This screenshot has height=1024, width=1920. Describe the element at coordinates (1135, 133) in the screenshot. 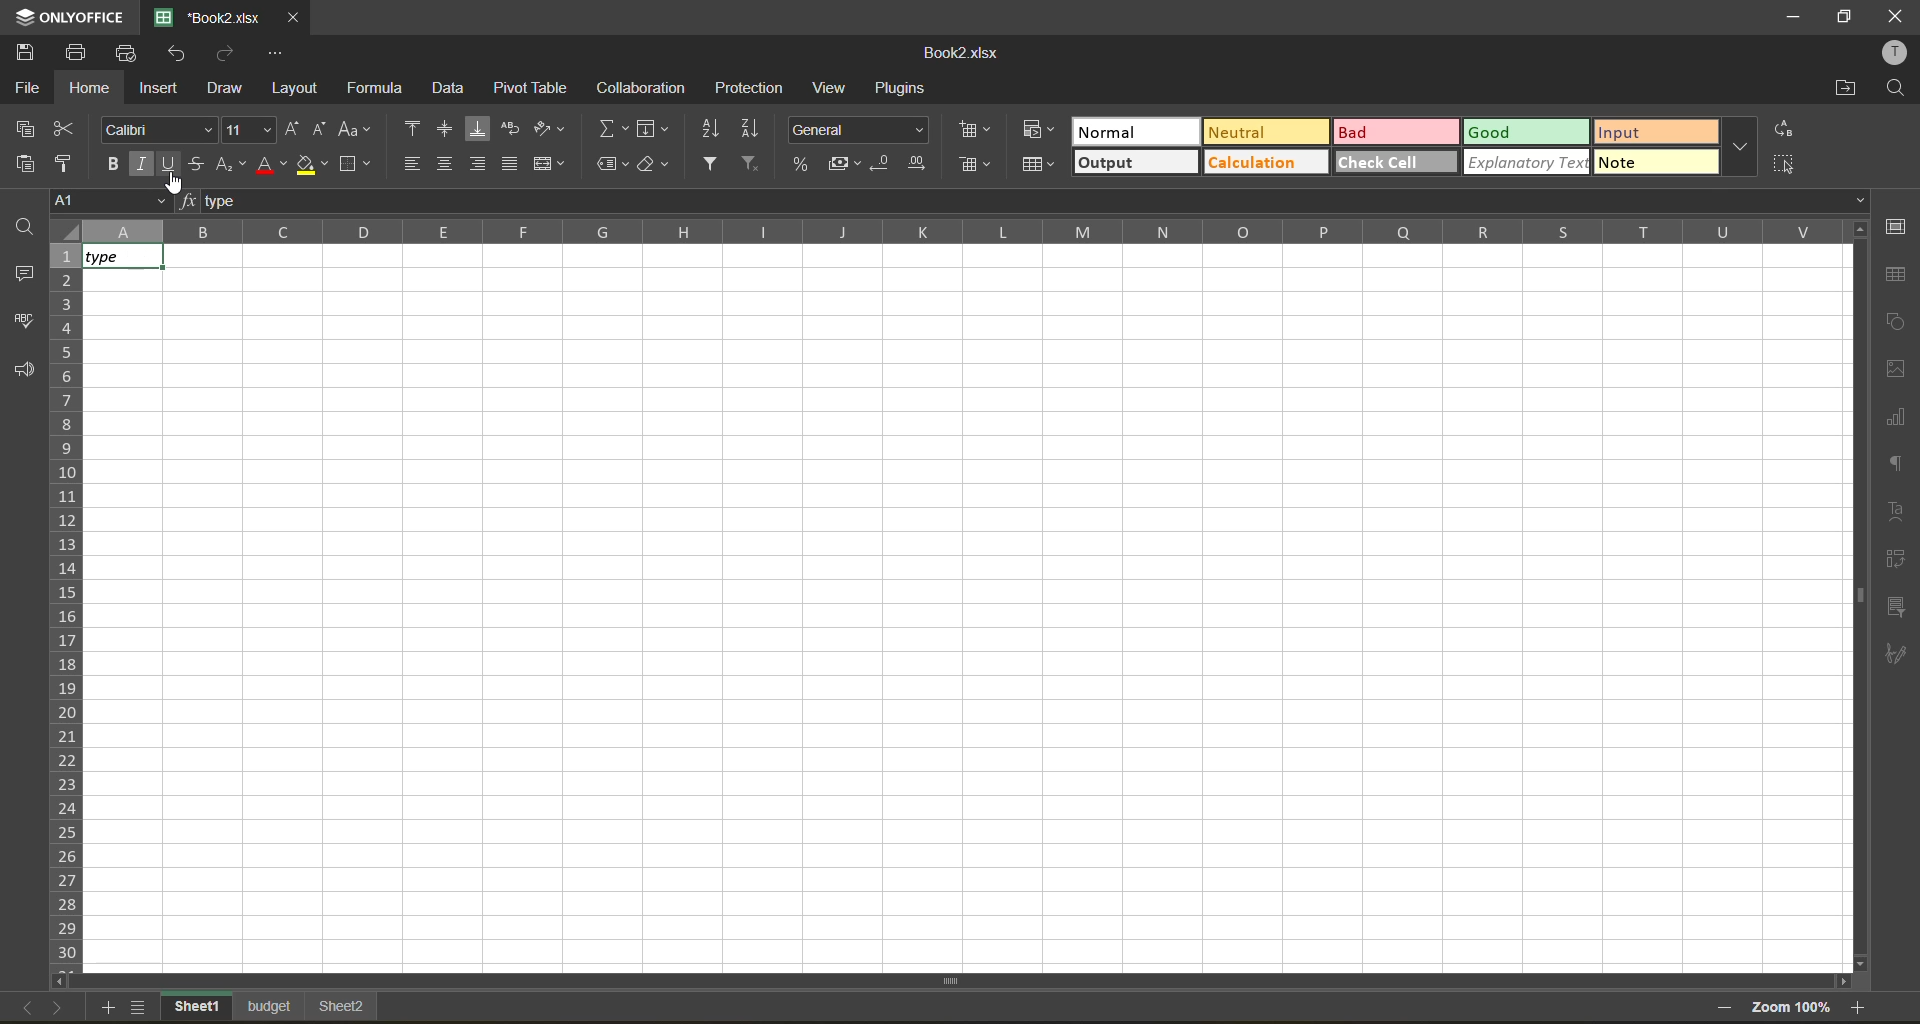

I see `normal` at that location.